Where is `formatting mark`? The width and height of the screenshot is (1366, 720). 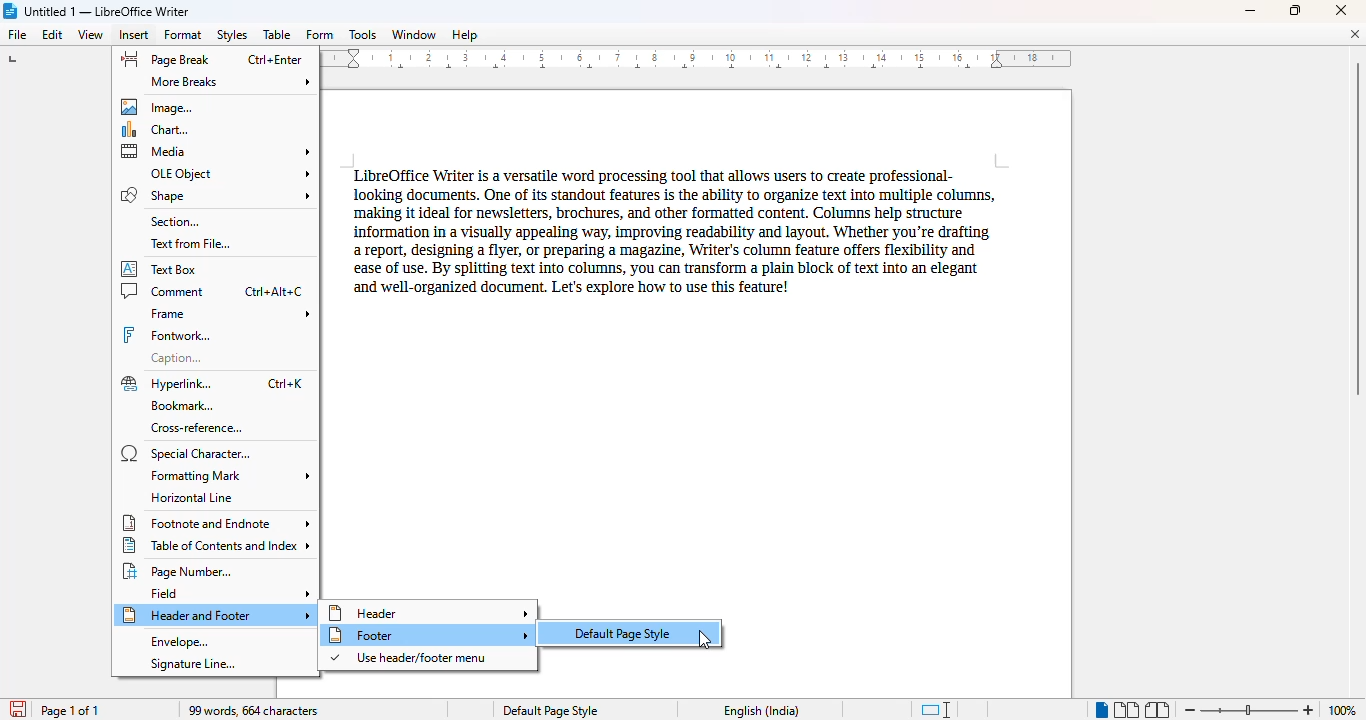
formatting mark is located at coordinates (228, 476).